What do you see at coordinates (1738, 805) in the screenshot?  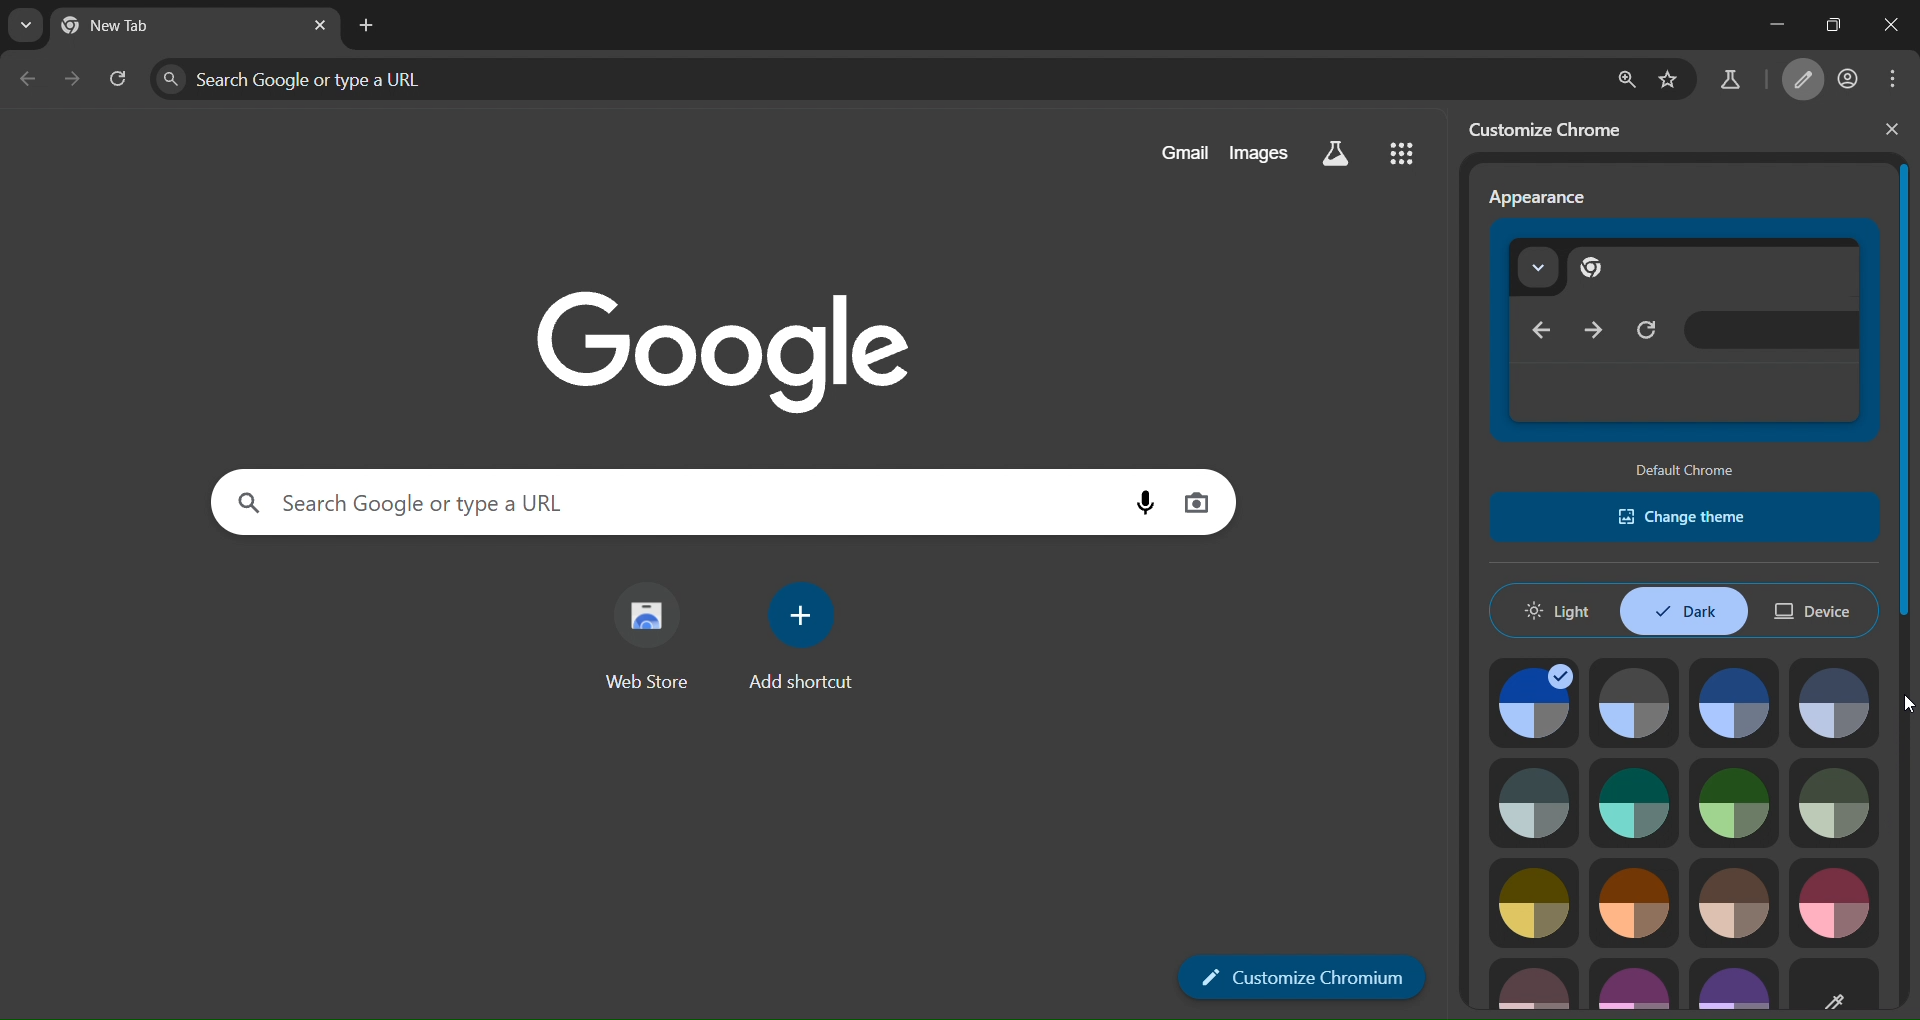 I see `theme` at bounding box center [1738, 805].